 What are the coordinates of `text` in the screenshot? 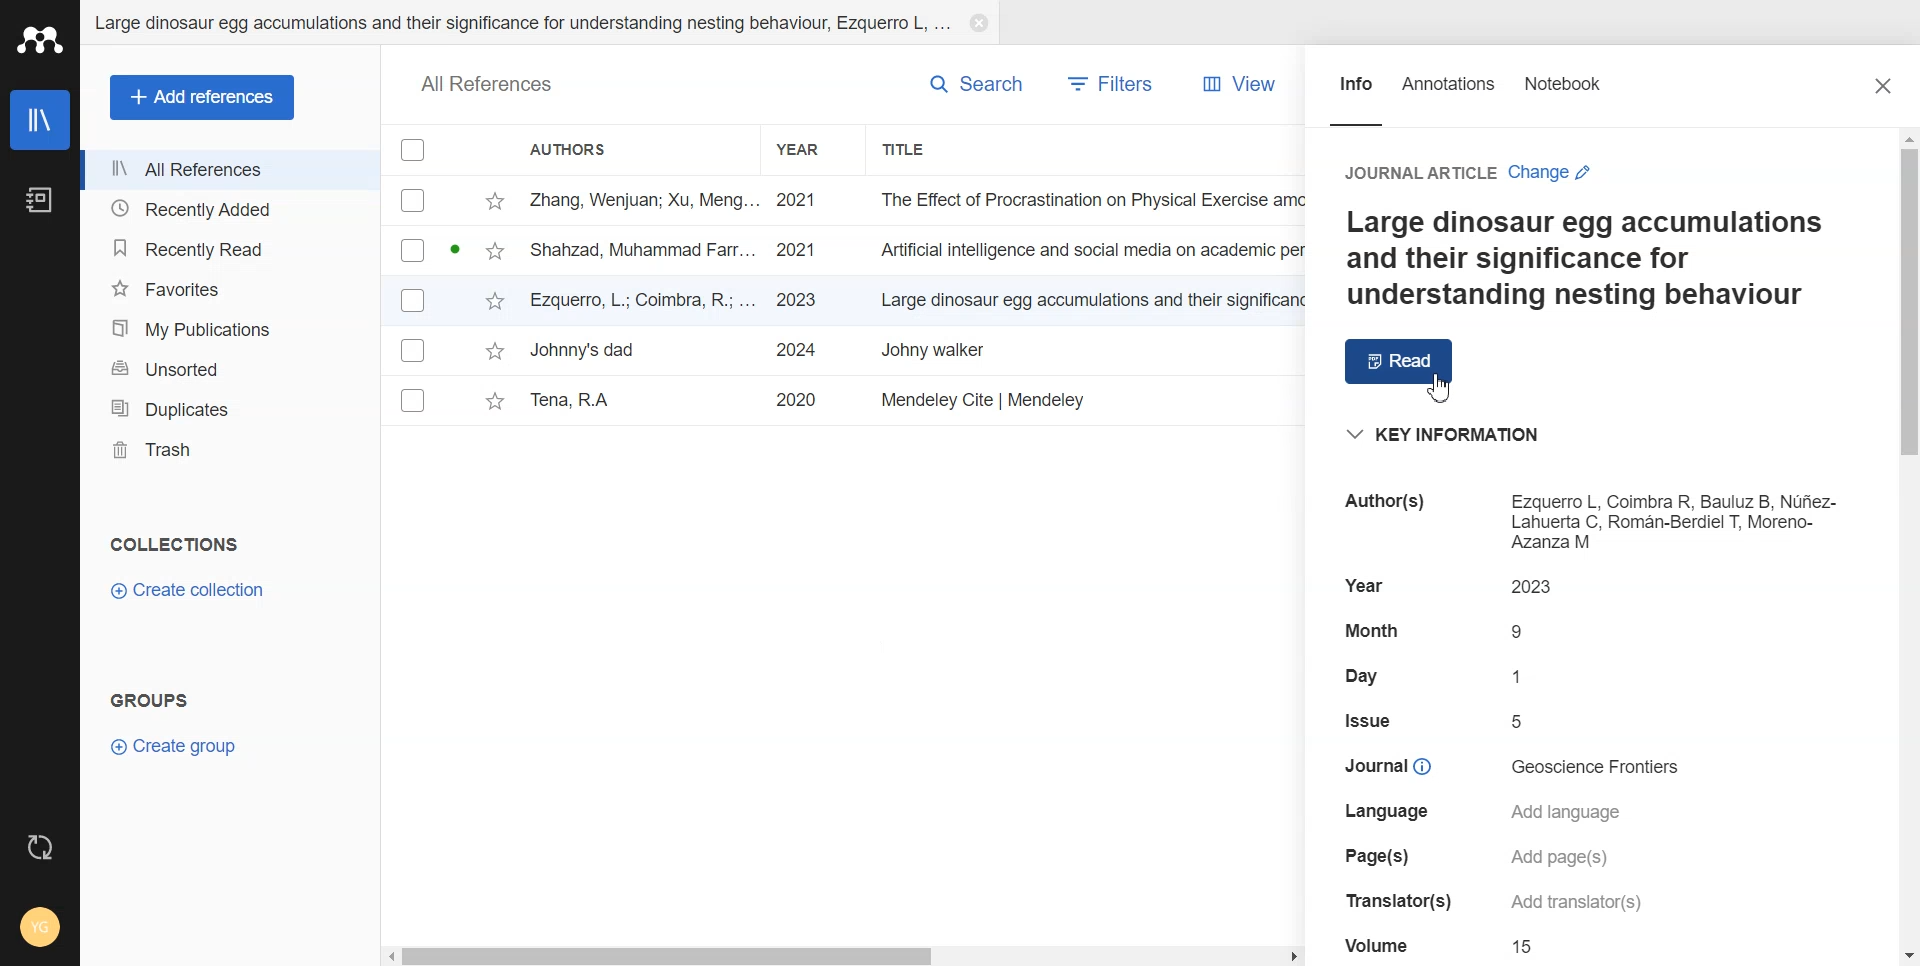 It's located at (1382, 765).